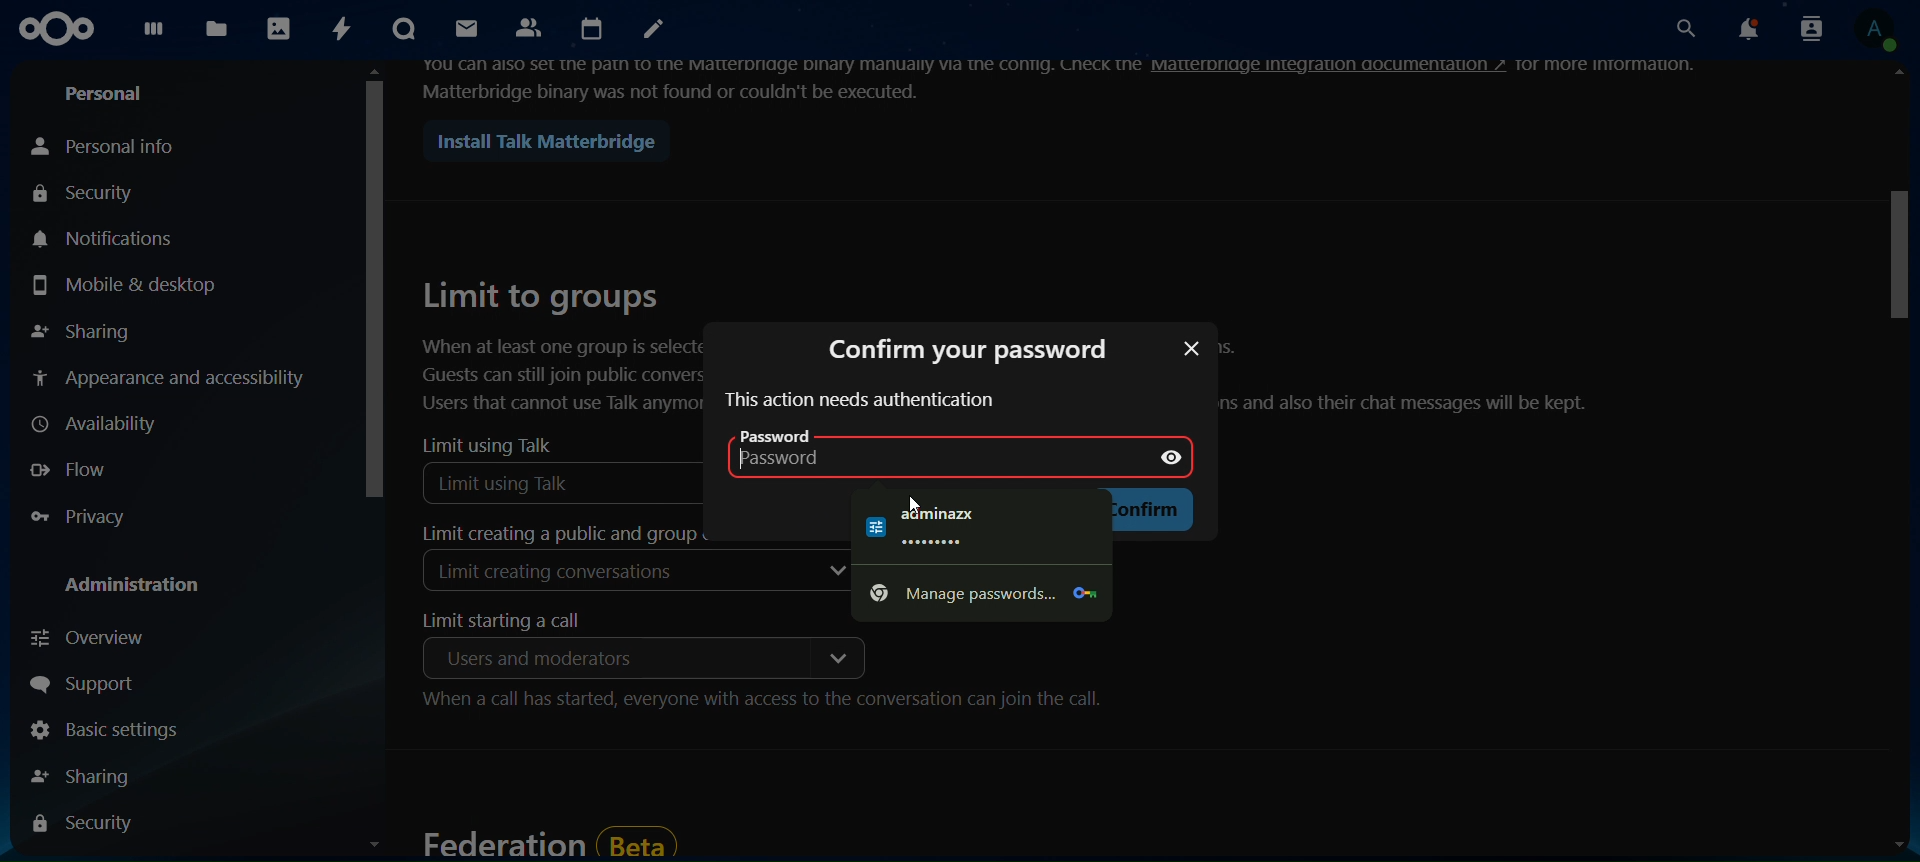 The image size is (1920, 862). I want to click on administration, so click(140, 587).